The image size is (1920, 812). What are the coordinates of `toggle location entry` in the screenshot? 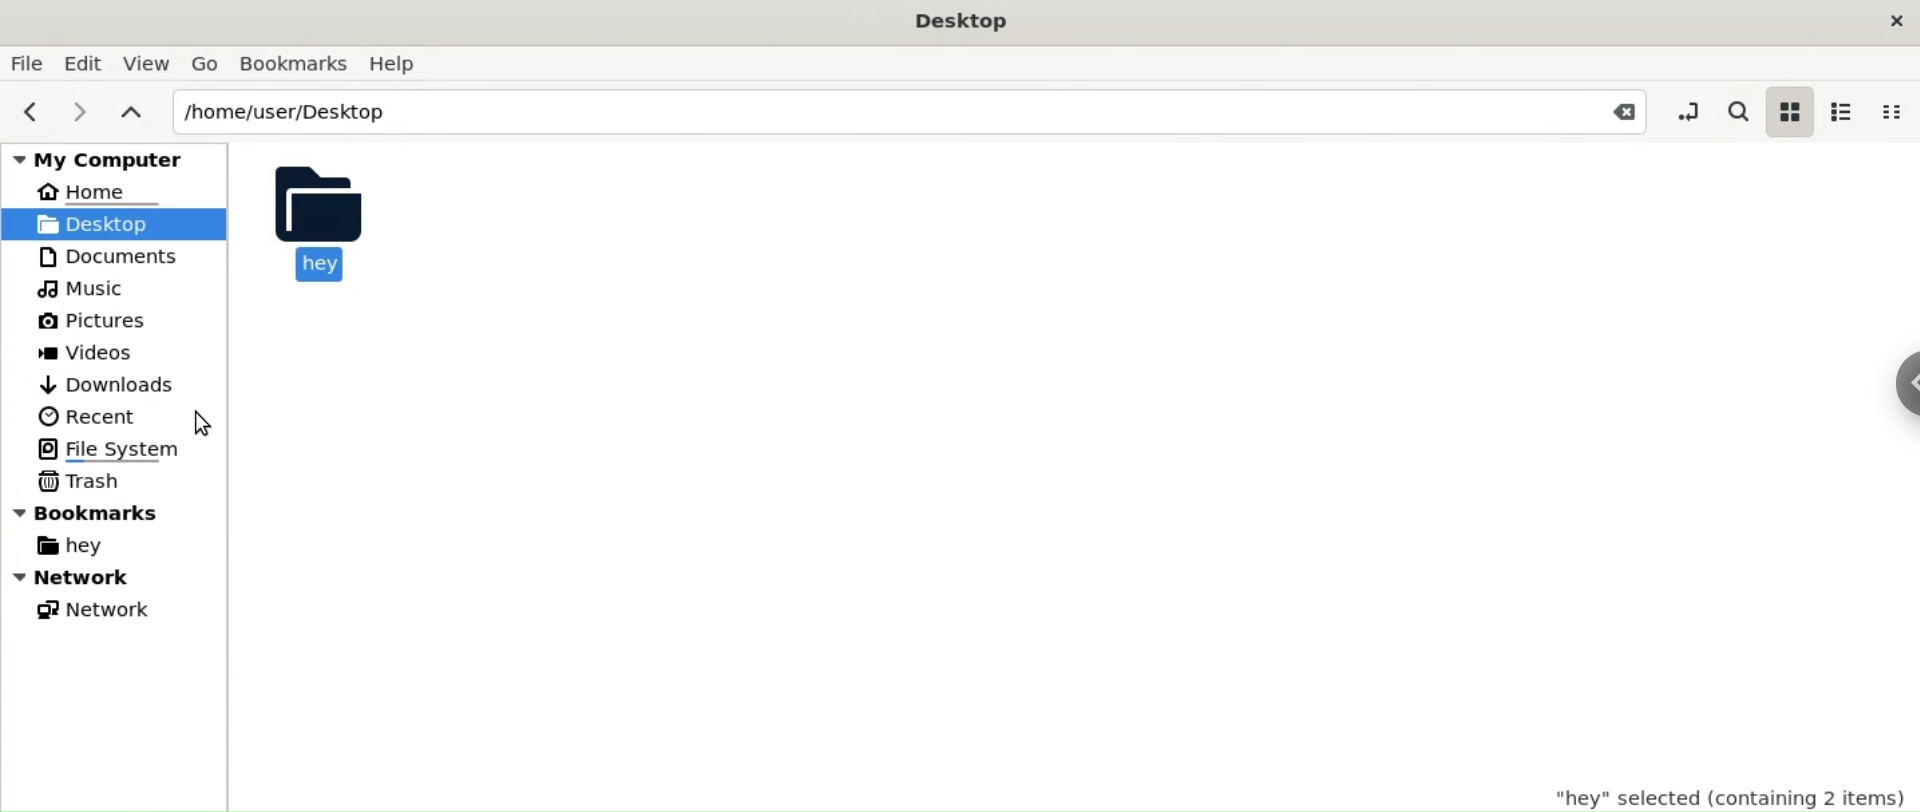 It's located at (1683, 108).